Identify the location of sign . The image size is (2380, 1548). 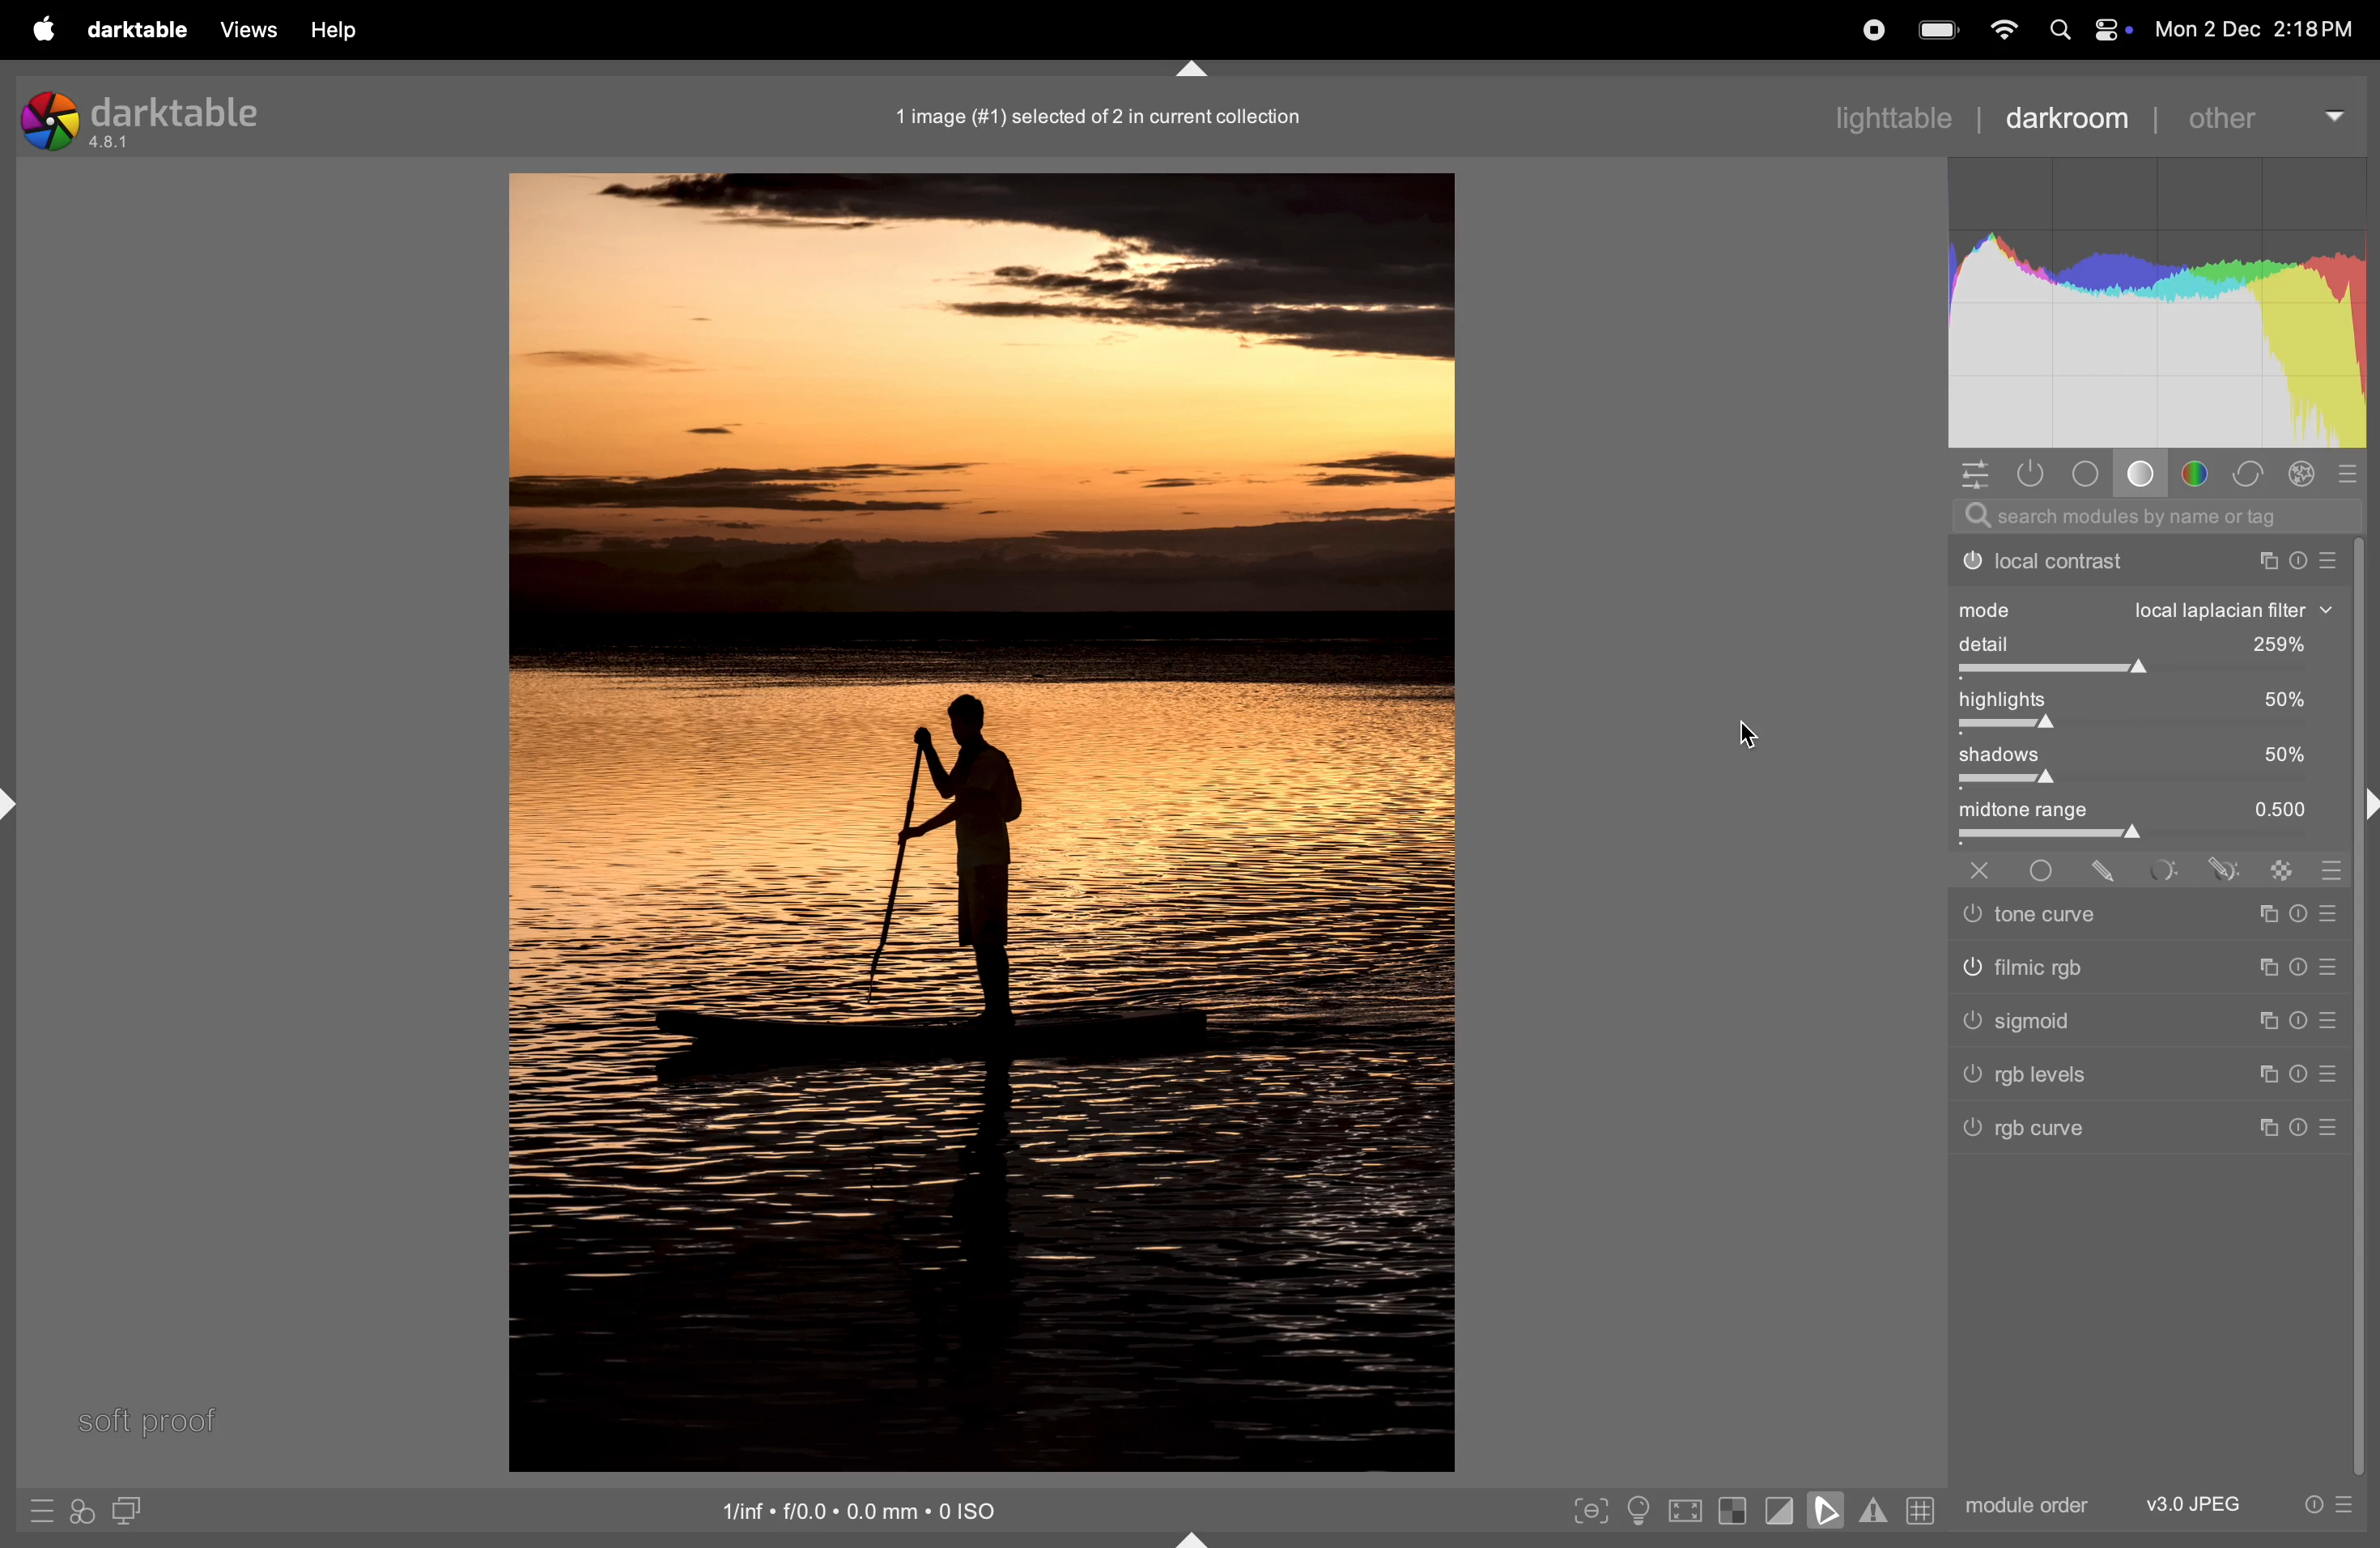
(2332, 1018).